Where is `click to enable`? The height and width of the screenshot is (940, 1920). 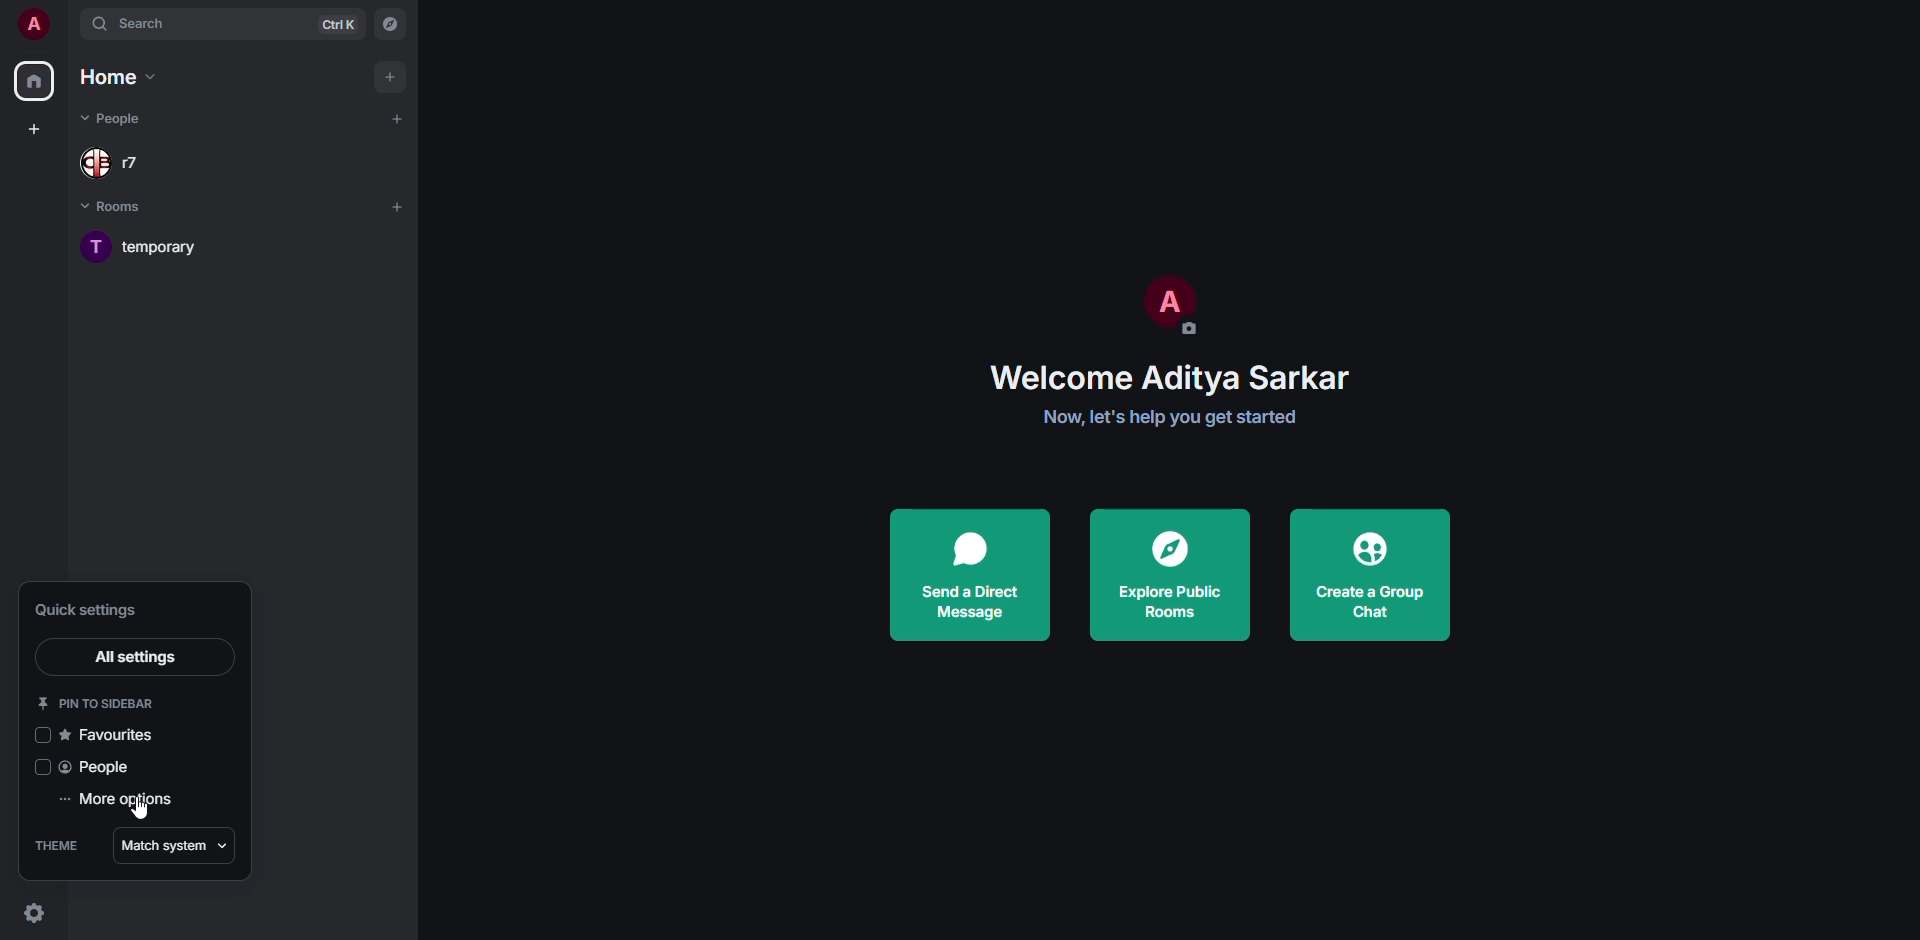 click to enable is located at coordinates (38, 767).